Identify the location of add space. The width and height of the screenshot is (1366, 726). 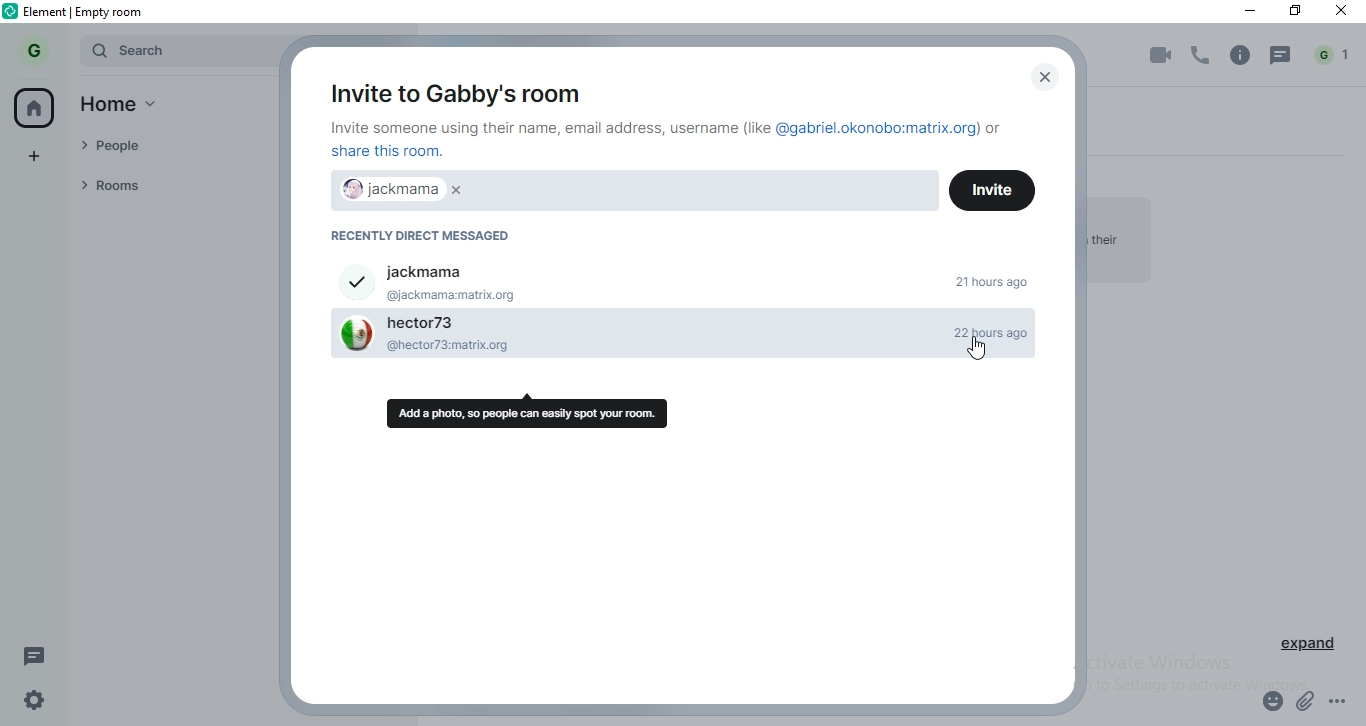
(36, 153).